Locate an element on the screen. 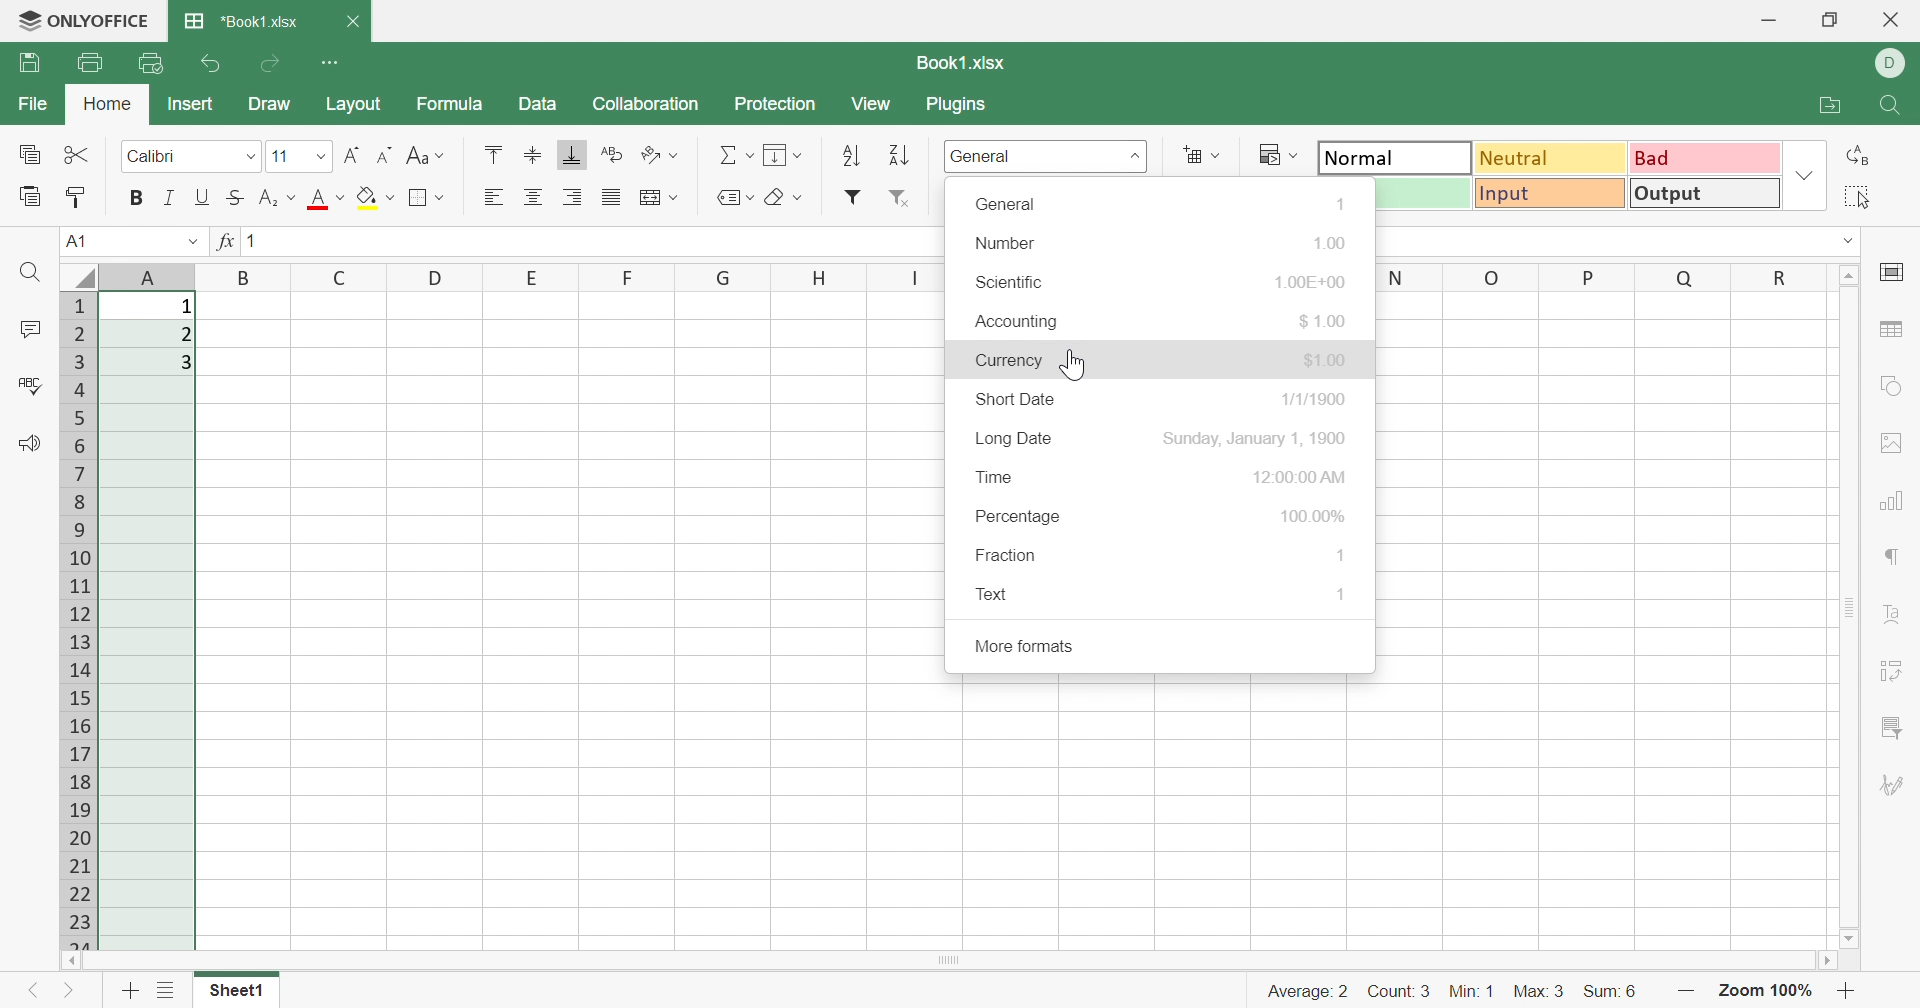 This screenshot has height=1008, width=1920. Plugins is located at coordinates (955, 104).